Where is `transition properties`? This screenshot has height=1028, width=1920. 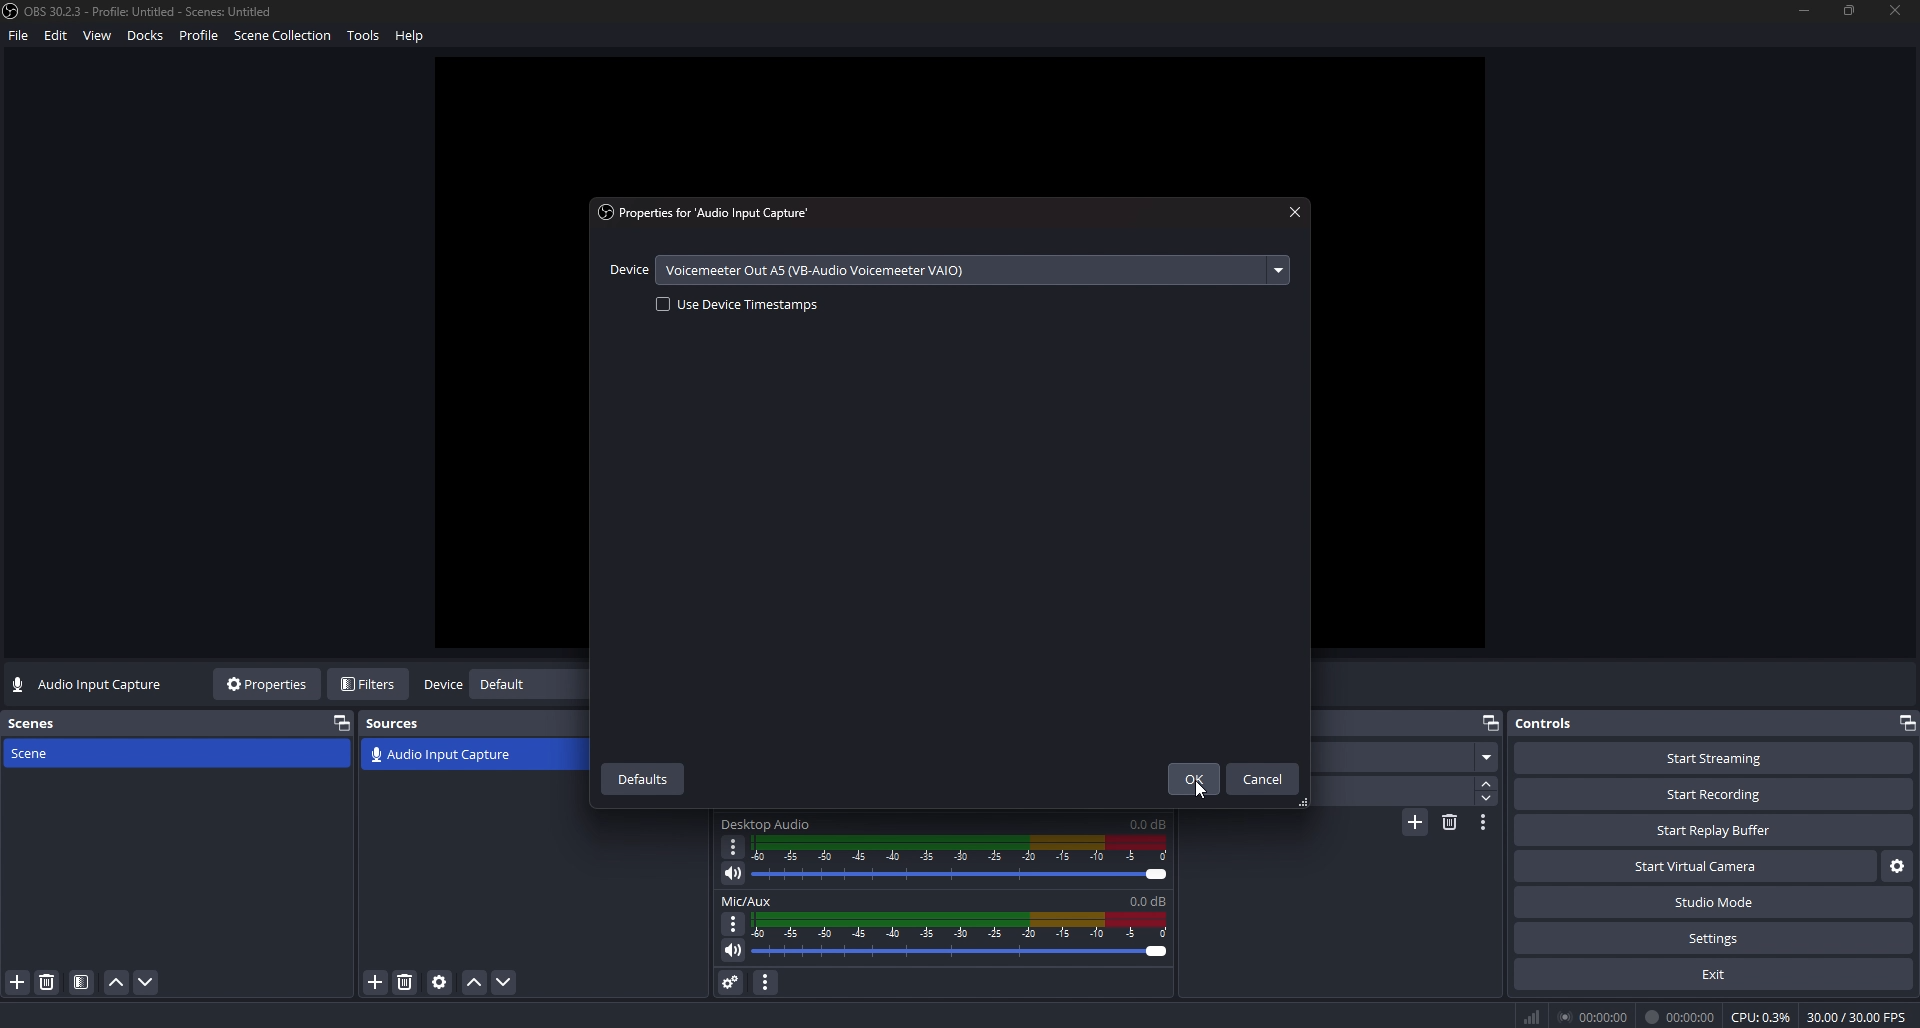
transition properties is located at coordinates (1484, 822).